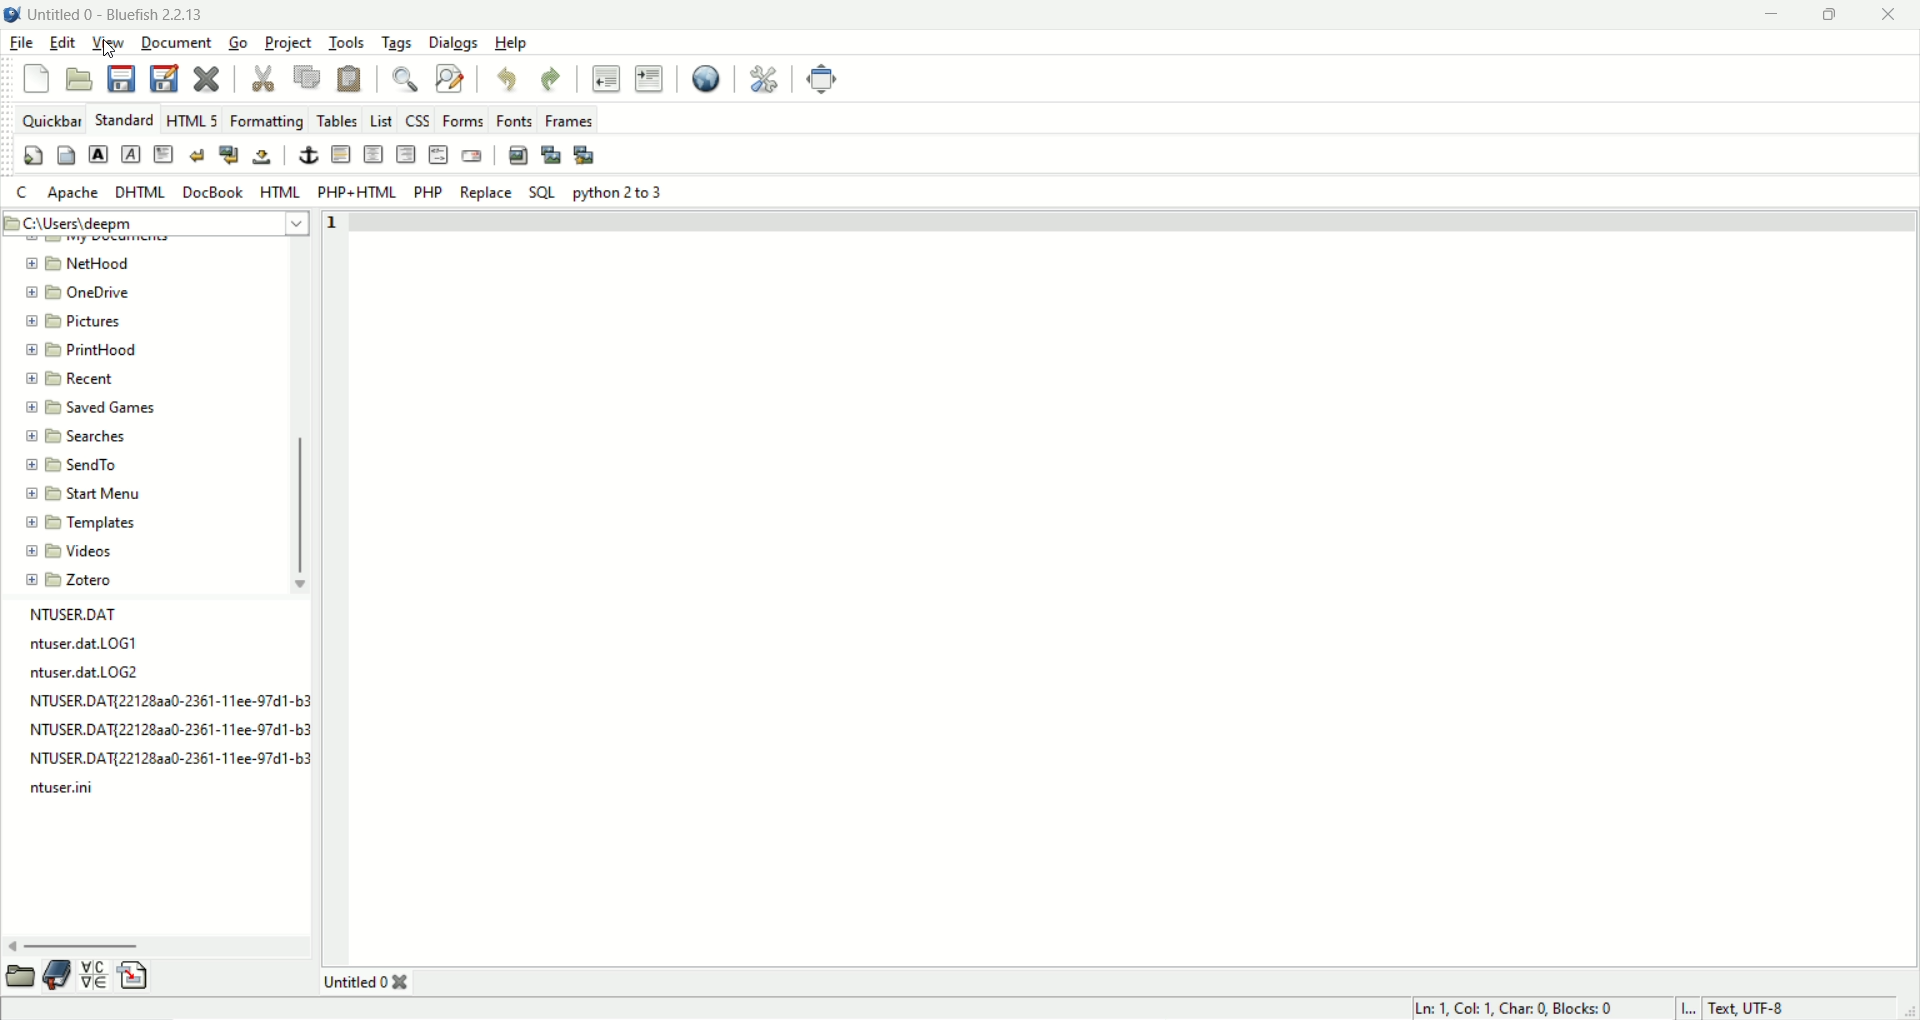 The width and height of the screenshot is (1920, 1020). I want to click on recent, so click(71, 381).